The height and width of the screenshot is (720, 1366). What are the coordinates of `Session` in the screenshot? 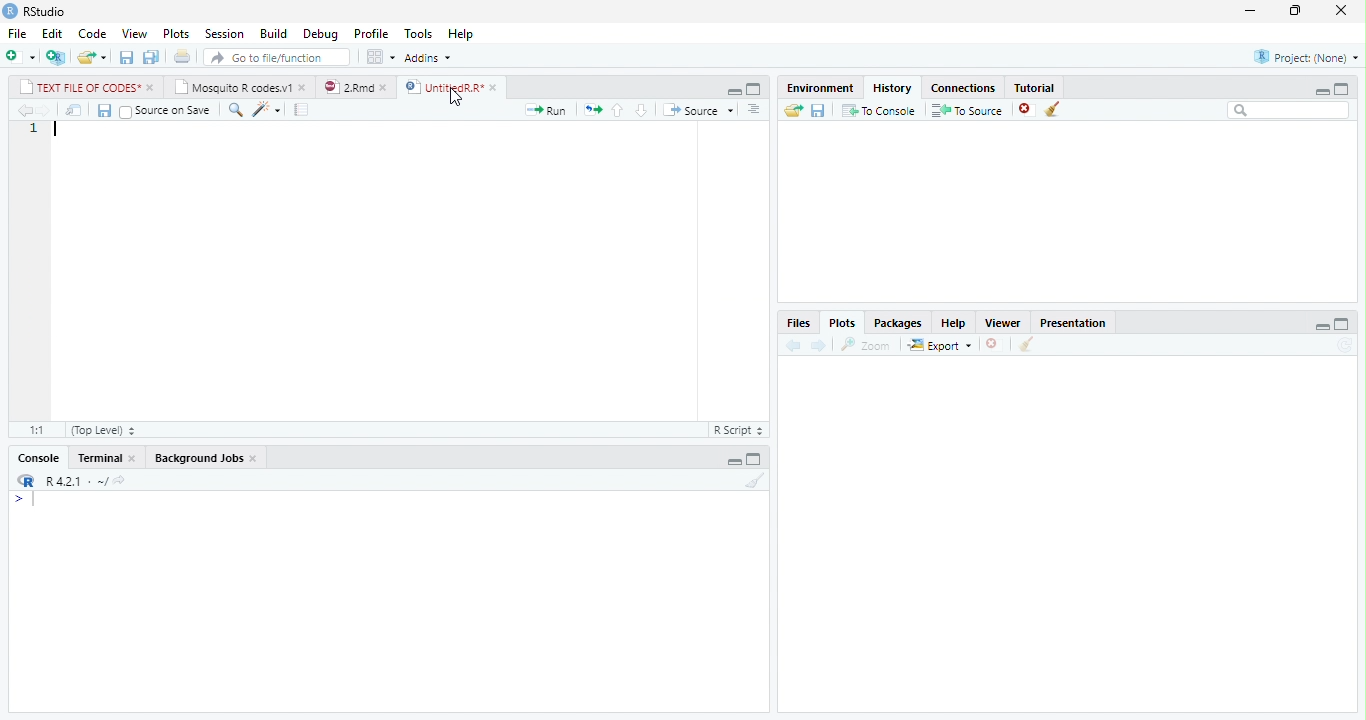 It's located at (222, 35).